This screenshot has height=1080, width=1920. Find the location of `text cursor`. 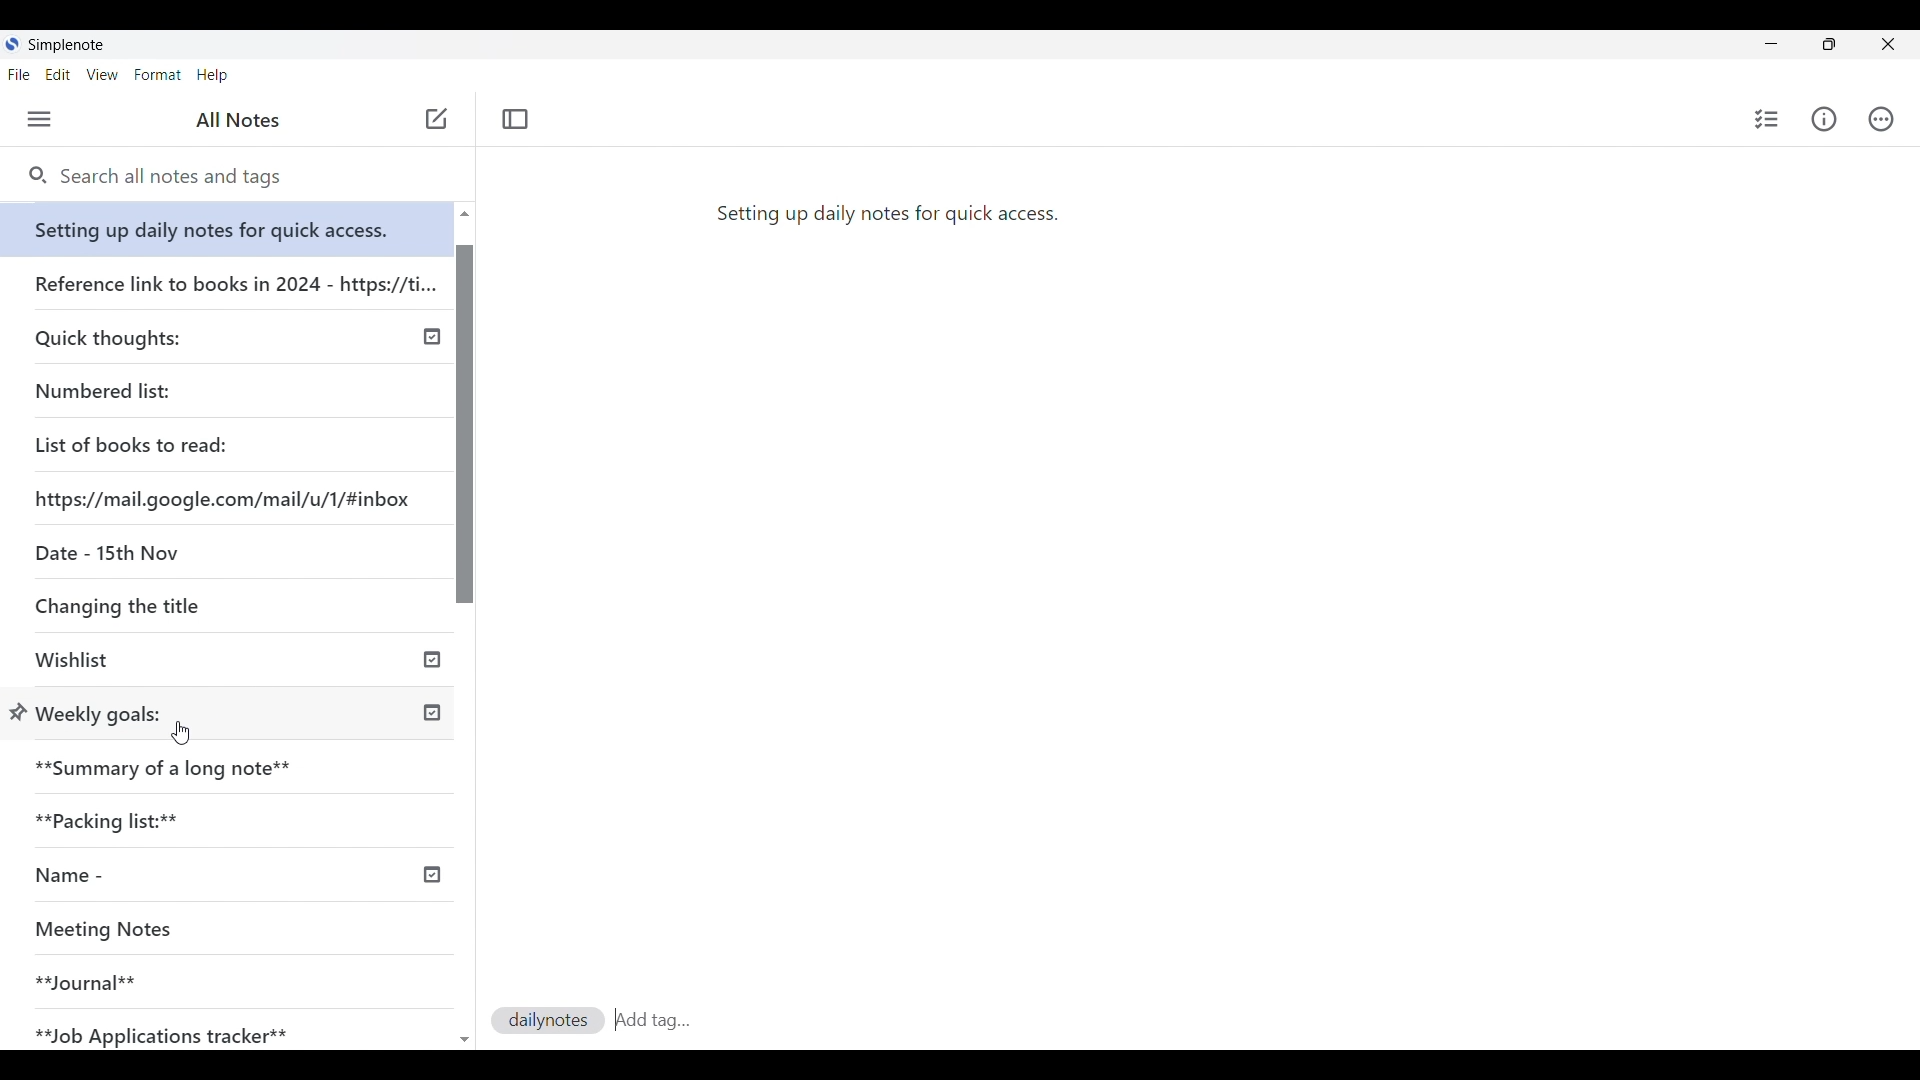

text cursor is located at coordinates (617, 1019).